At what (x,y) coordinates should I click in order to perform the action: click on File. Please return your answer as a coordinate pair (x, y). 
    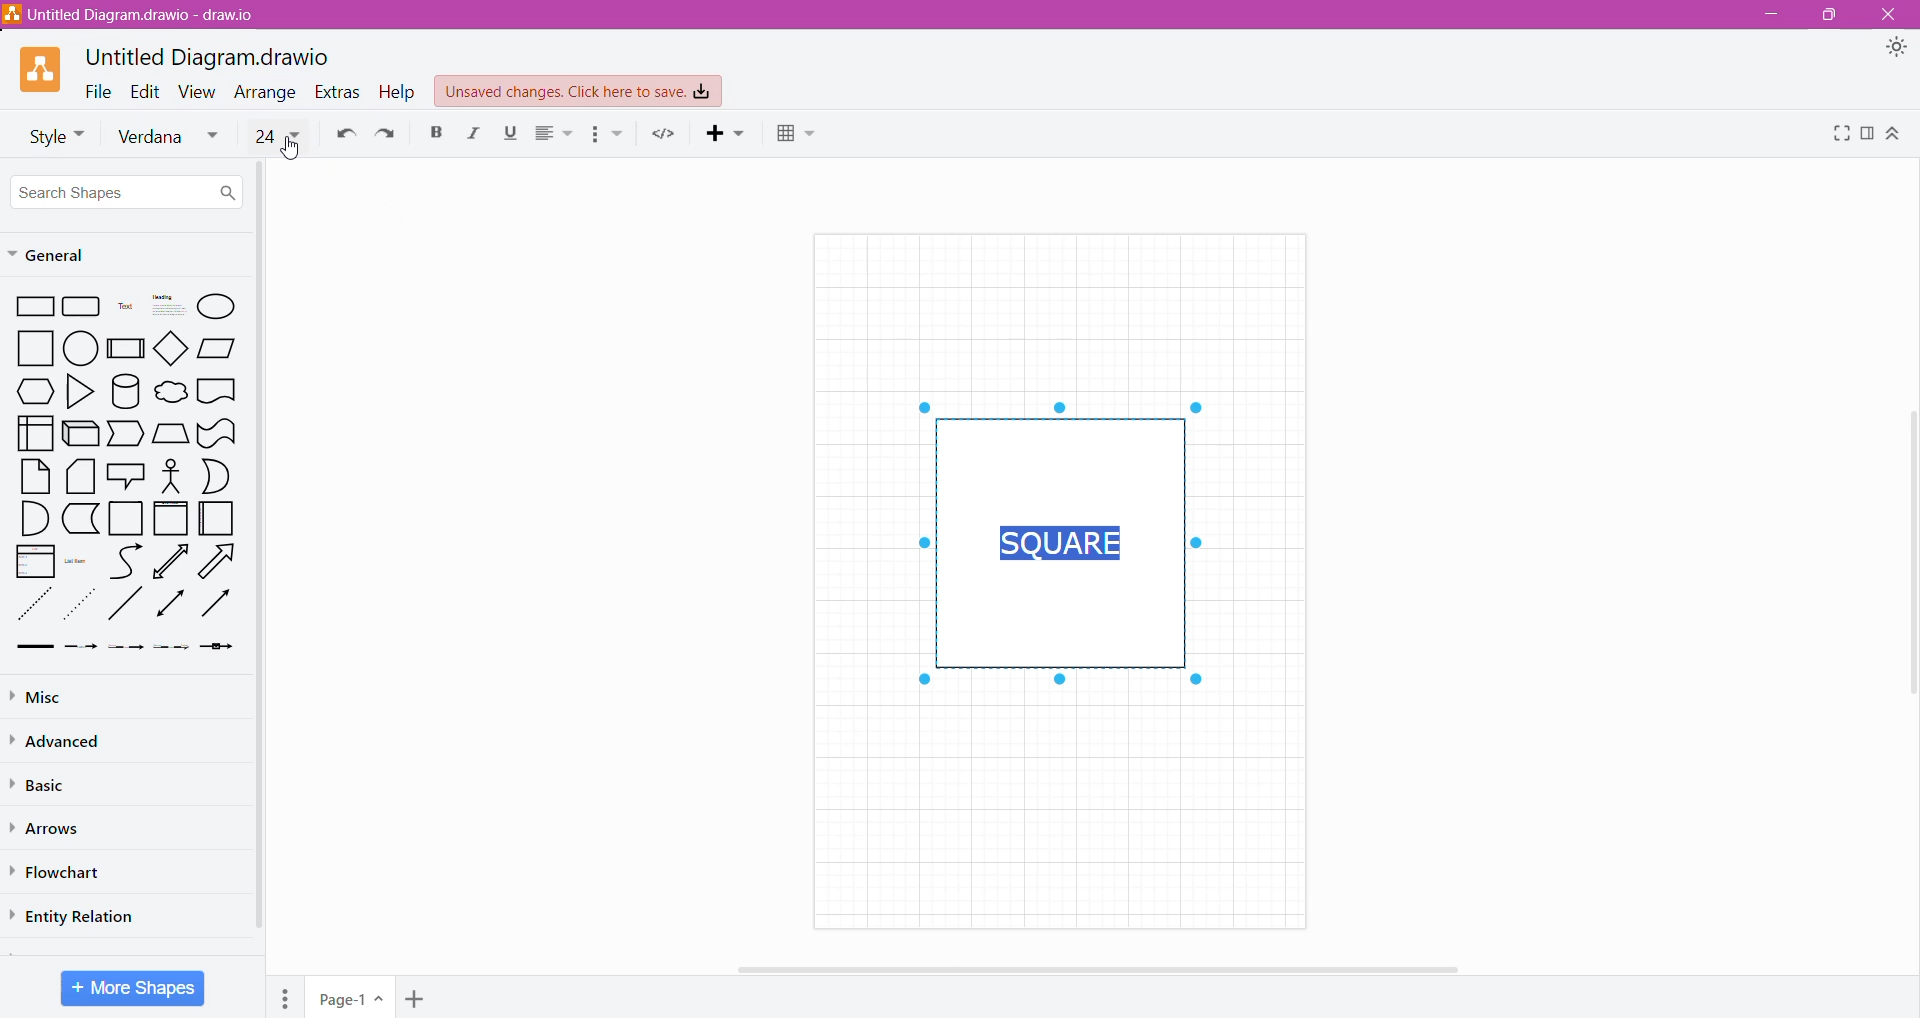
    Looking at the image, I should click on (99, 90).